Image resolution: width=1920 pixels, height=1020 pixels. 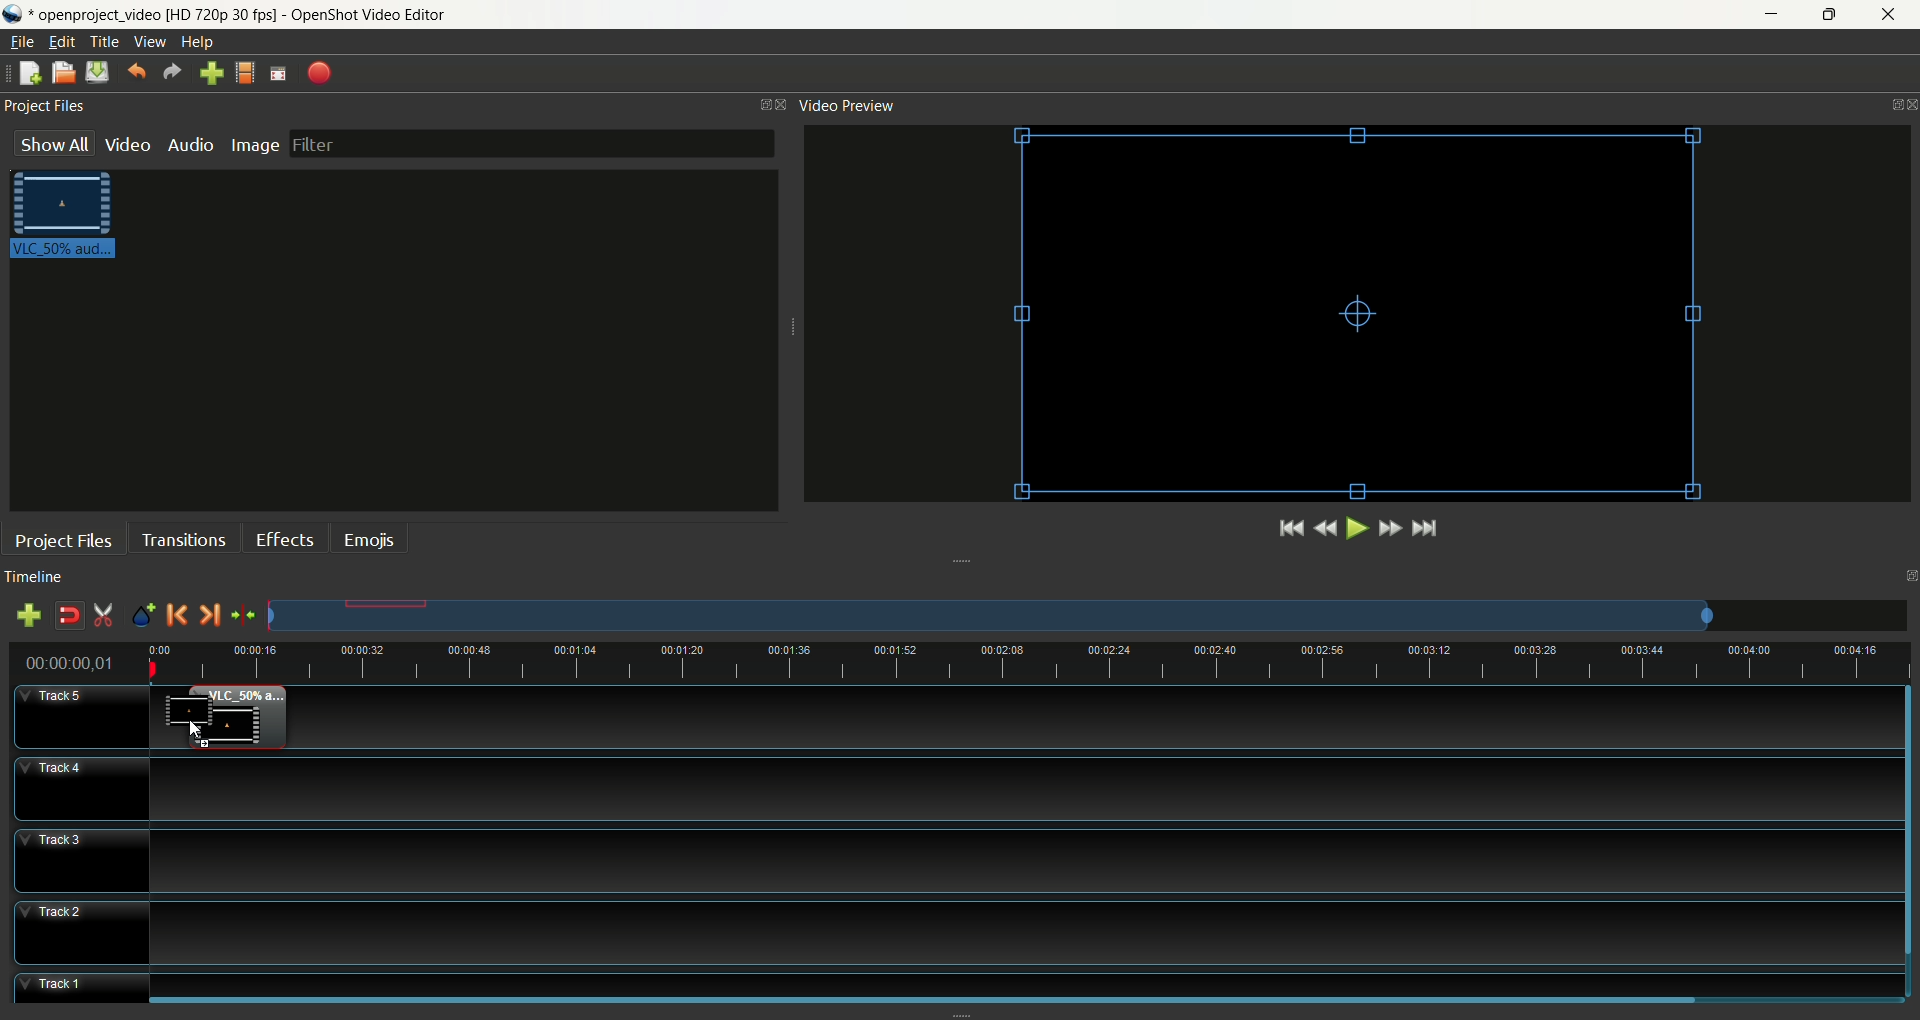 What do you see at coordinates (277, 73) in the screenshot?
I see `fullscreen` at bounding box center [277, 73].